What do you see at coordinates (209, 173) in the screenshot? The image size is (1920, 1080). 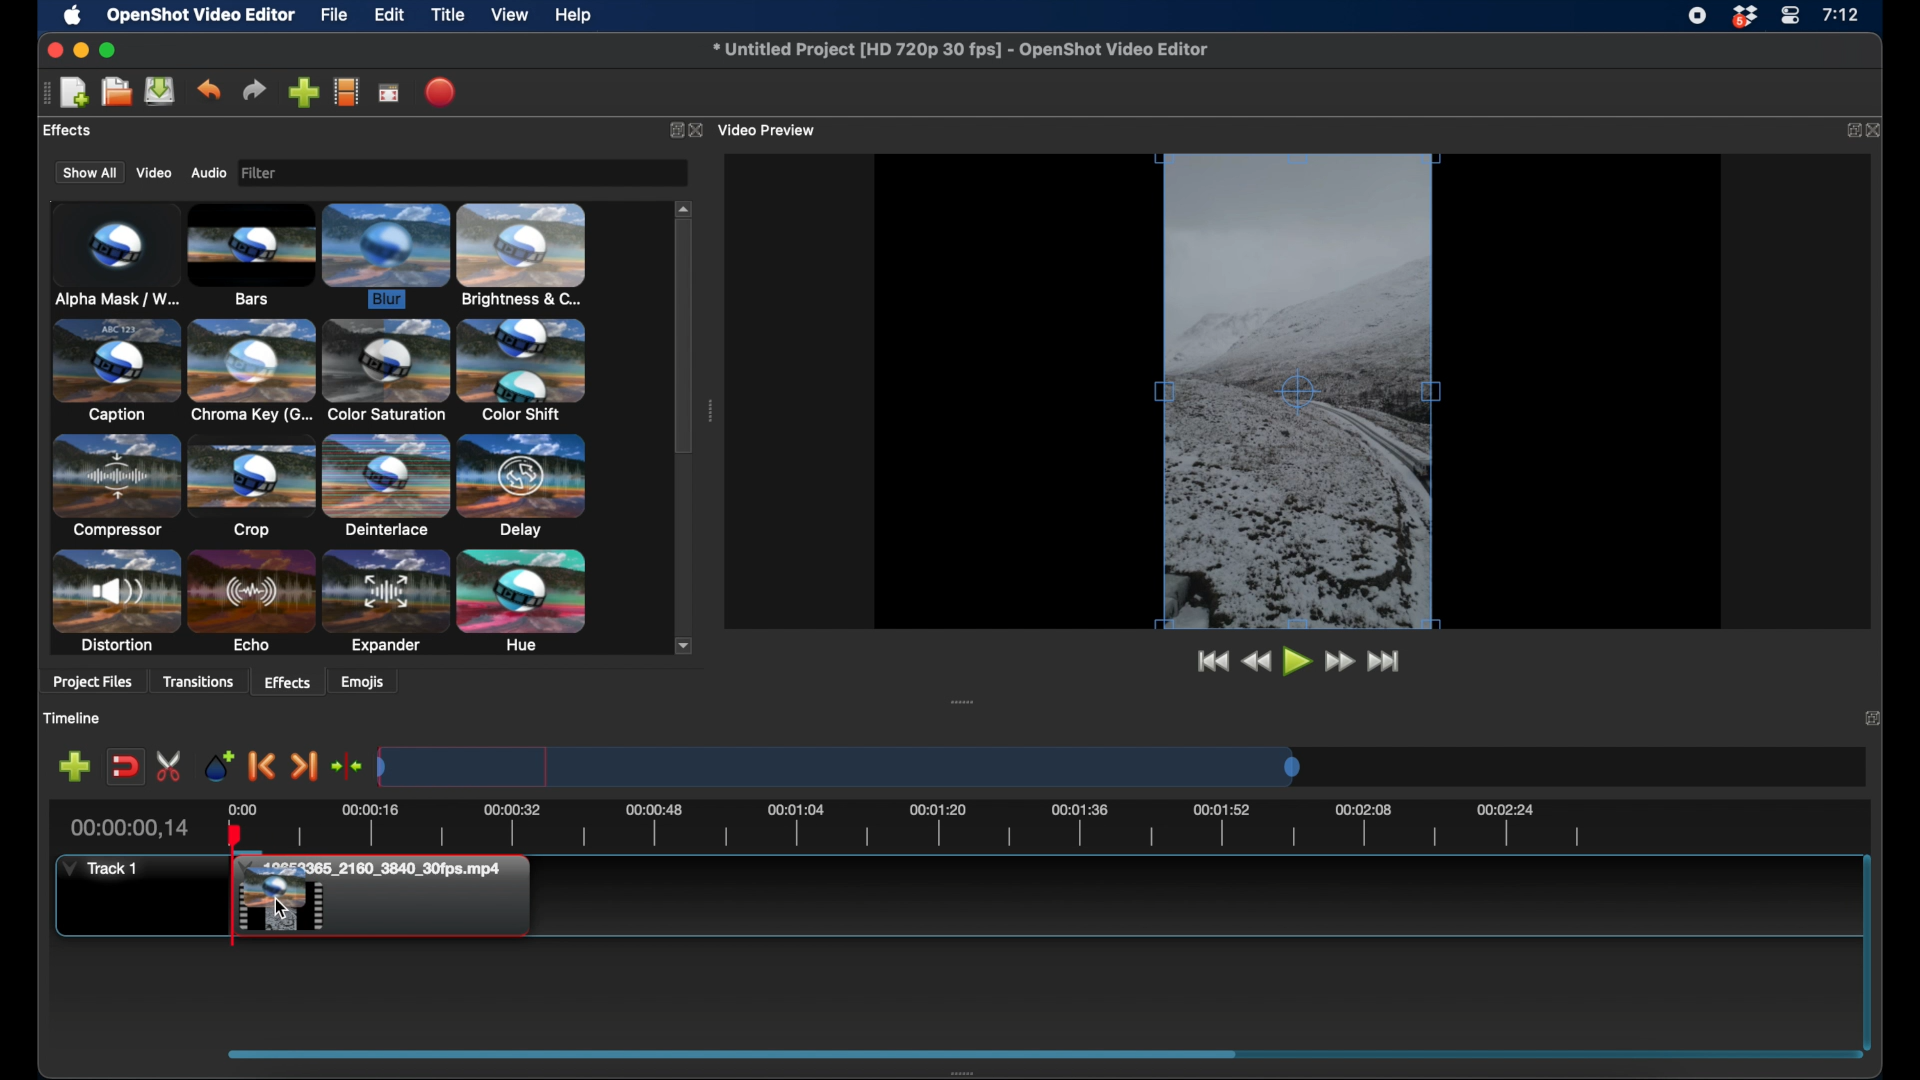 I see `audio` at bounding box center [209, 173].